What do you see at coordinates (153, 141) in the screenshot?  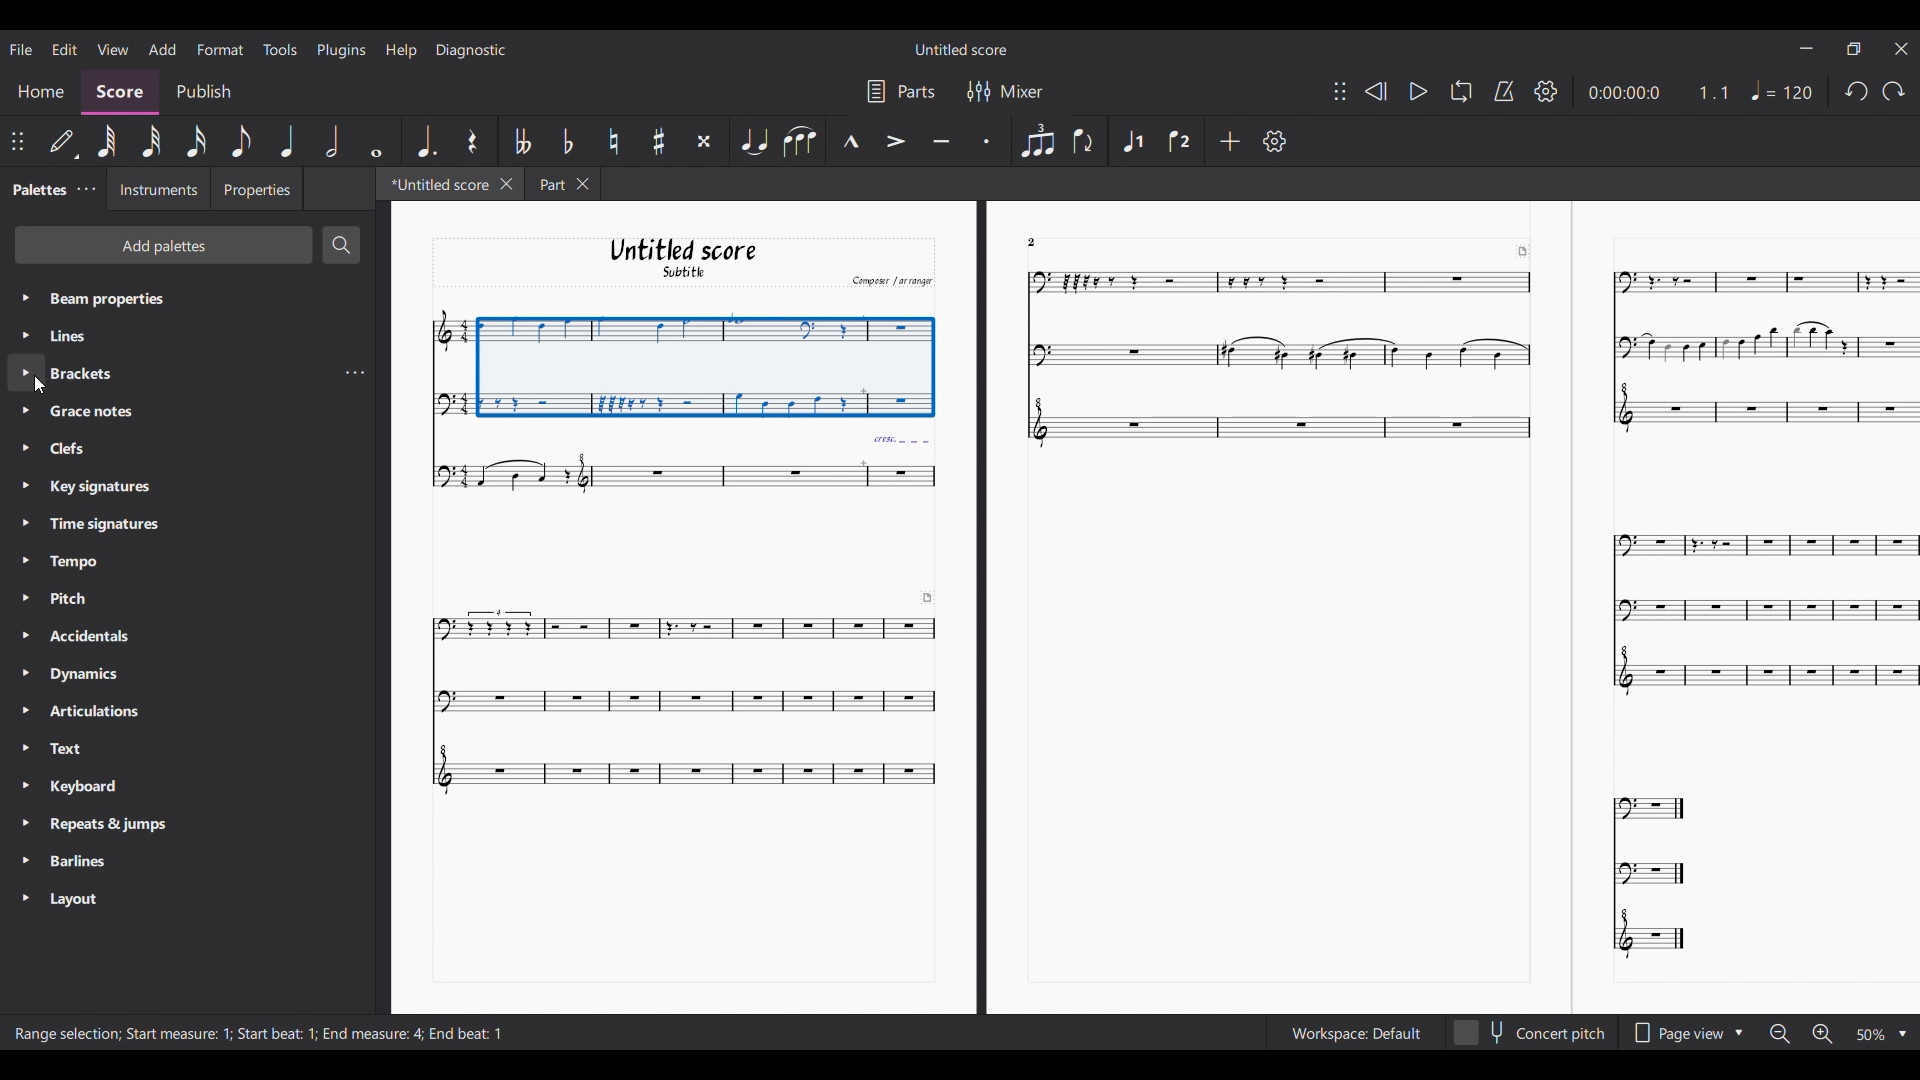 I see `32nd note` at bounding box center [153, 141].